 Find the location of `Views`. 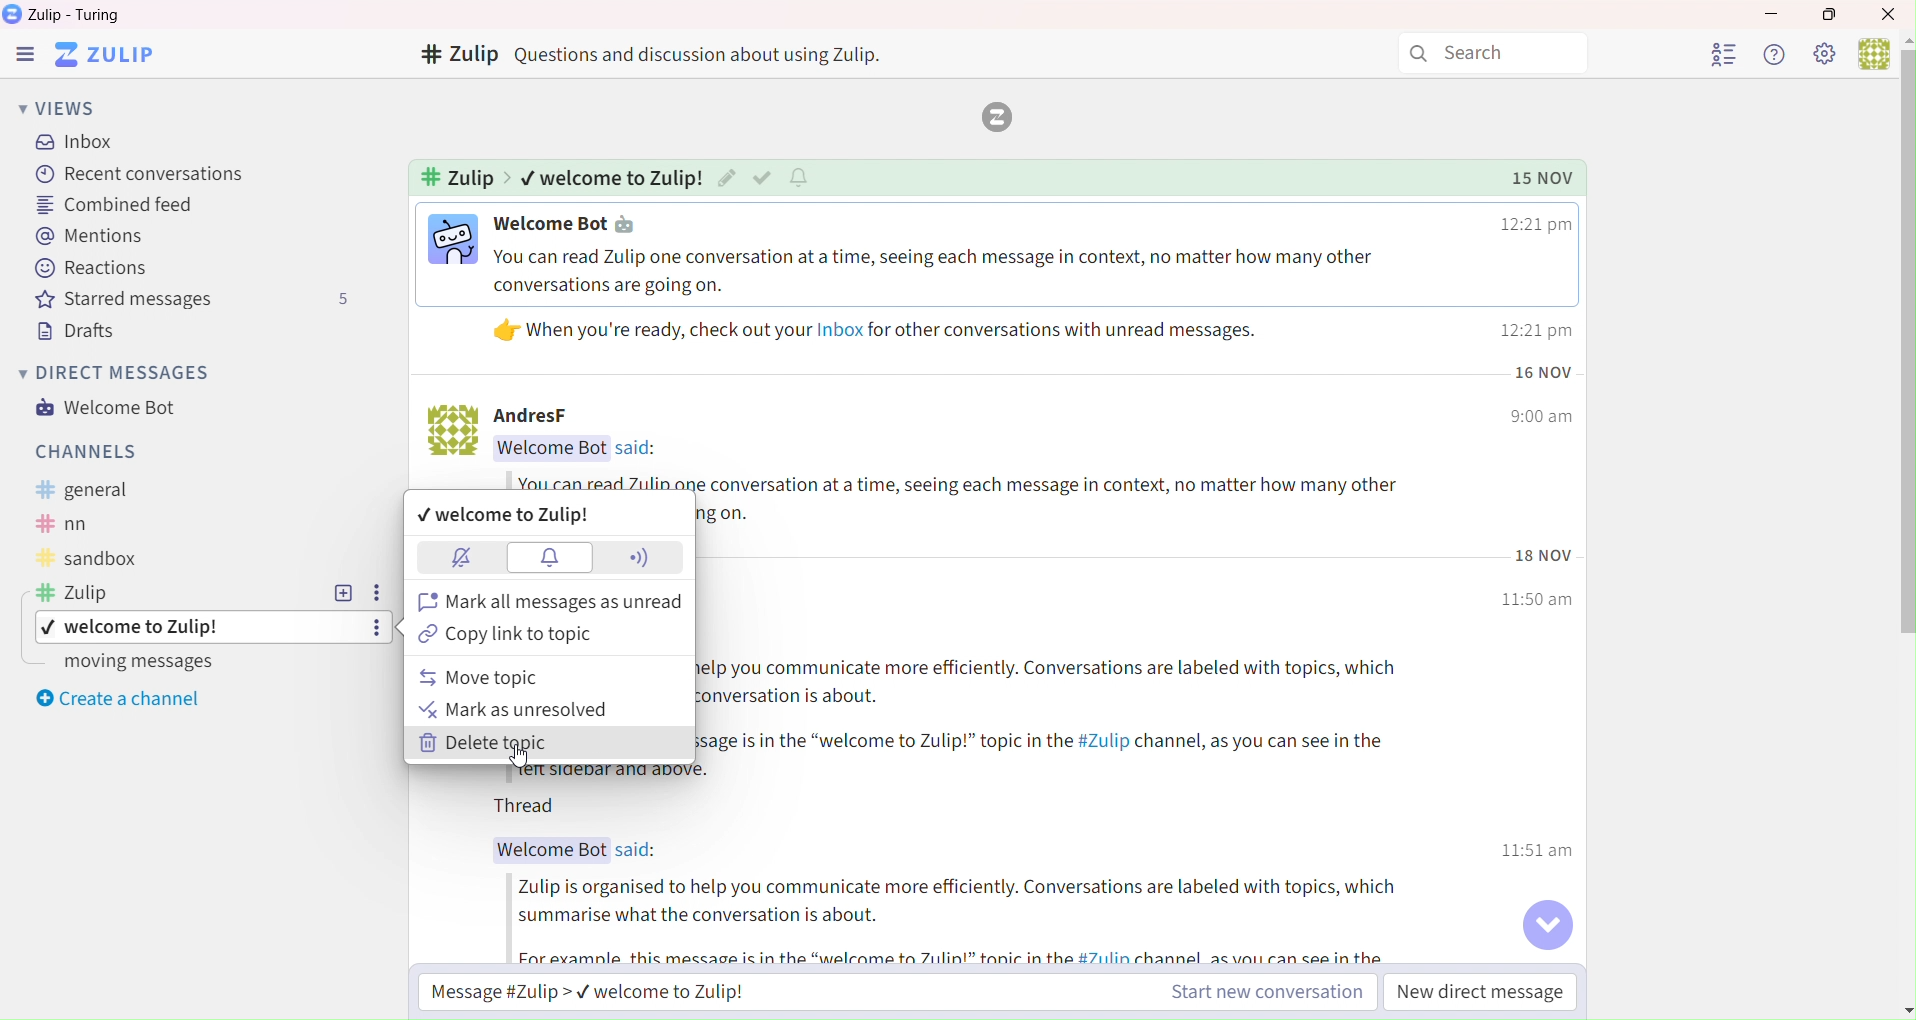

Views is located at coordinates (54, 108).